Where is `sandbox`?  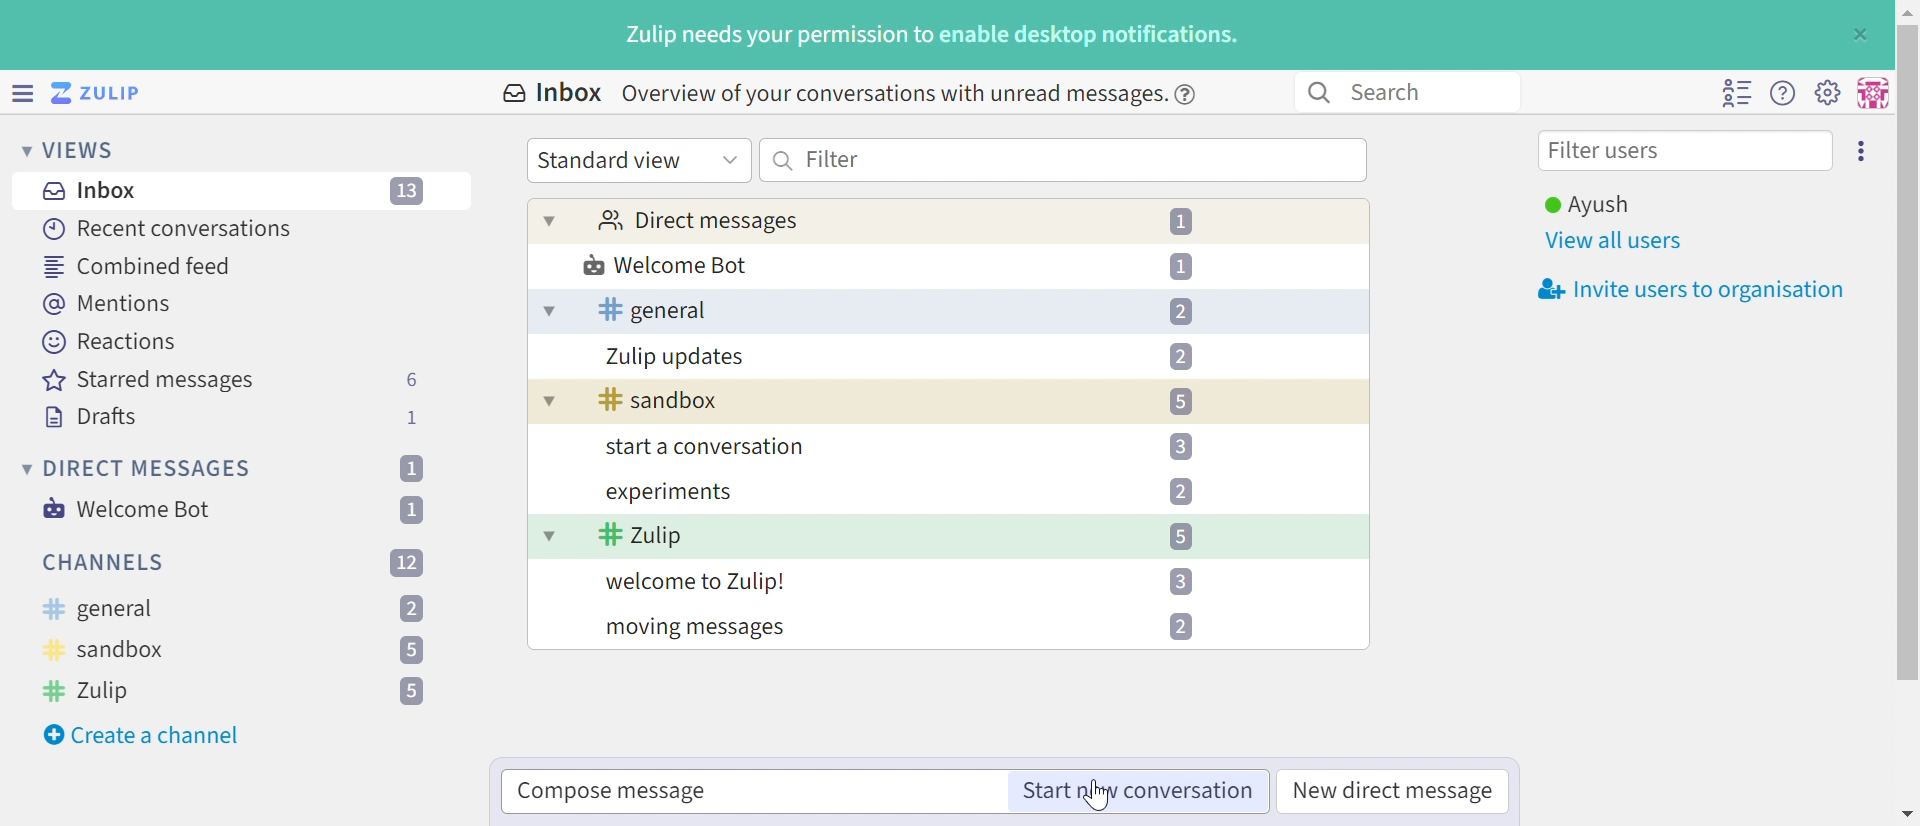
sandbox is located at coordinates (106, 653).